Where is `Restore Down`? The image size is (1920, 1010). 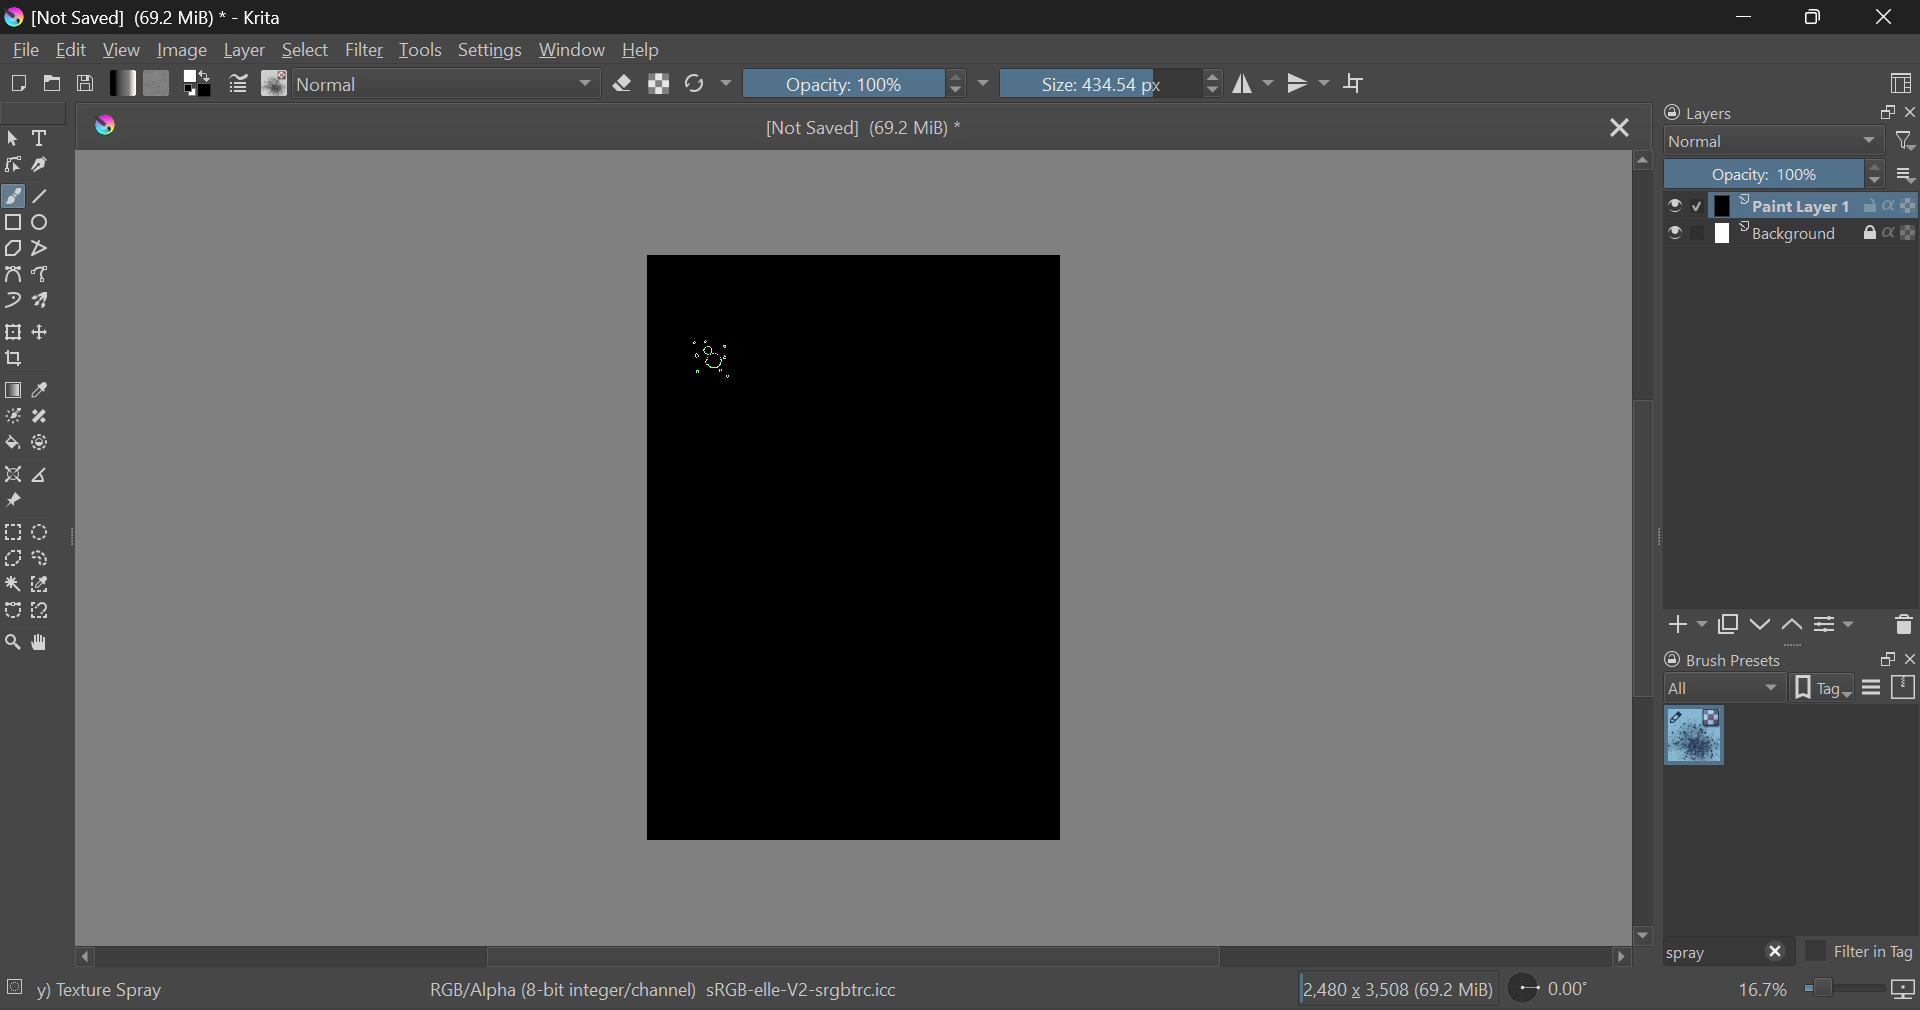
Restore Down is located at coordinates (1750, 16).